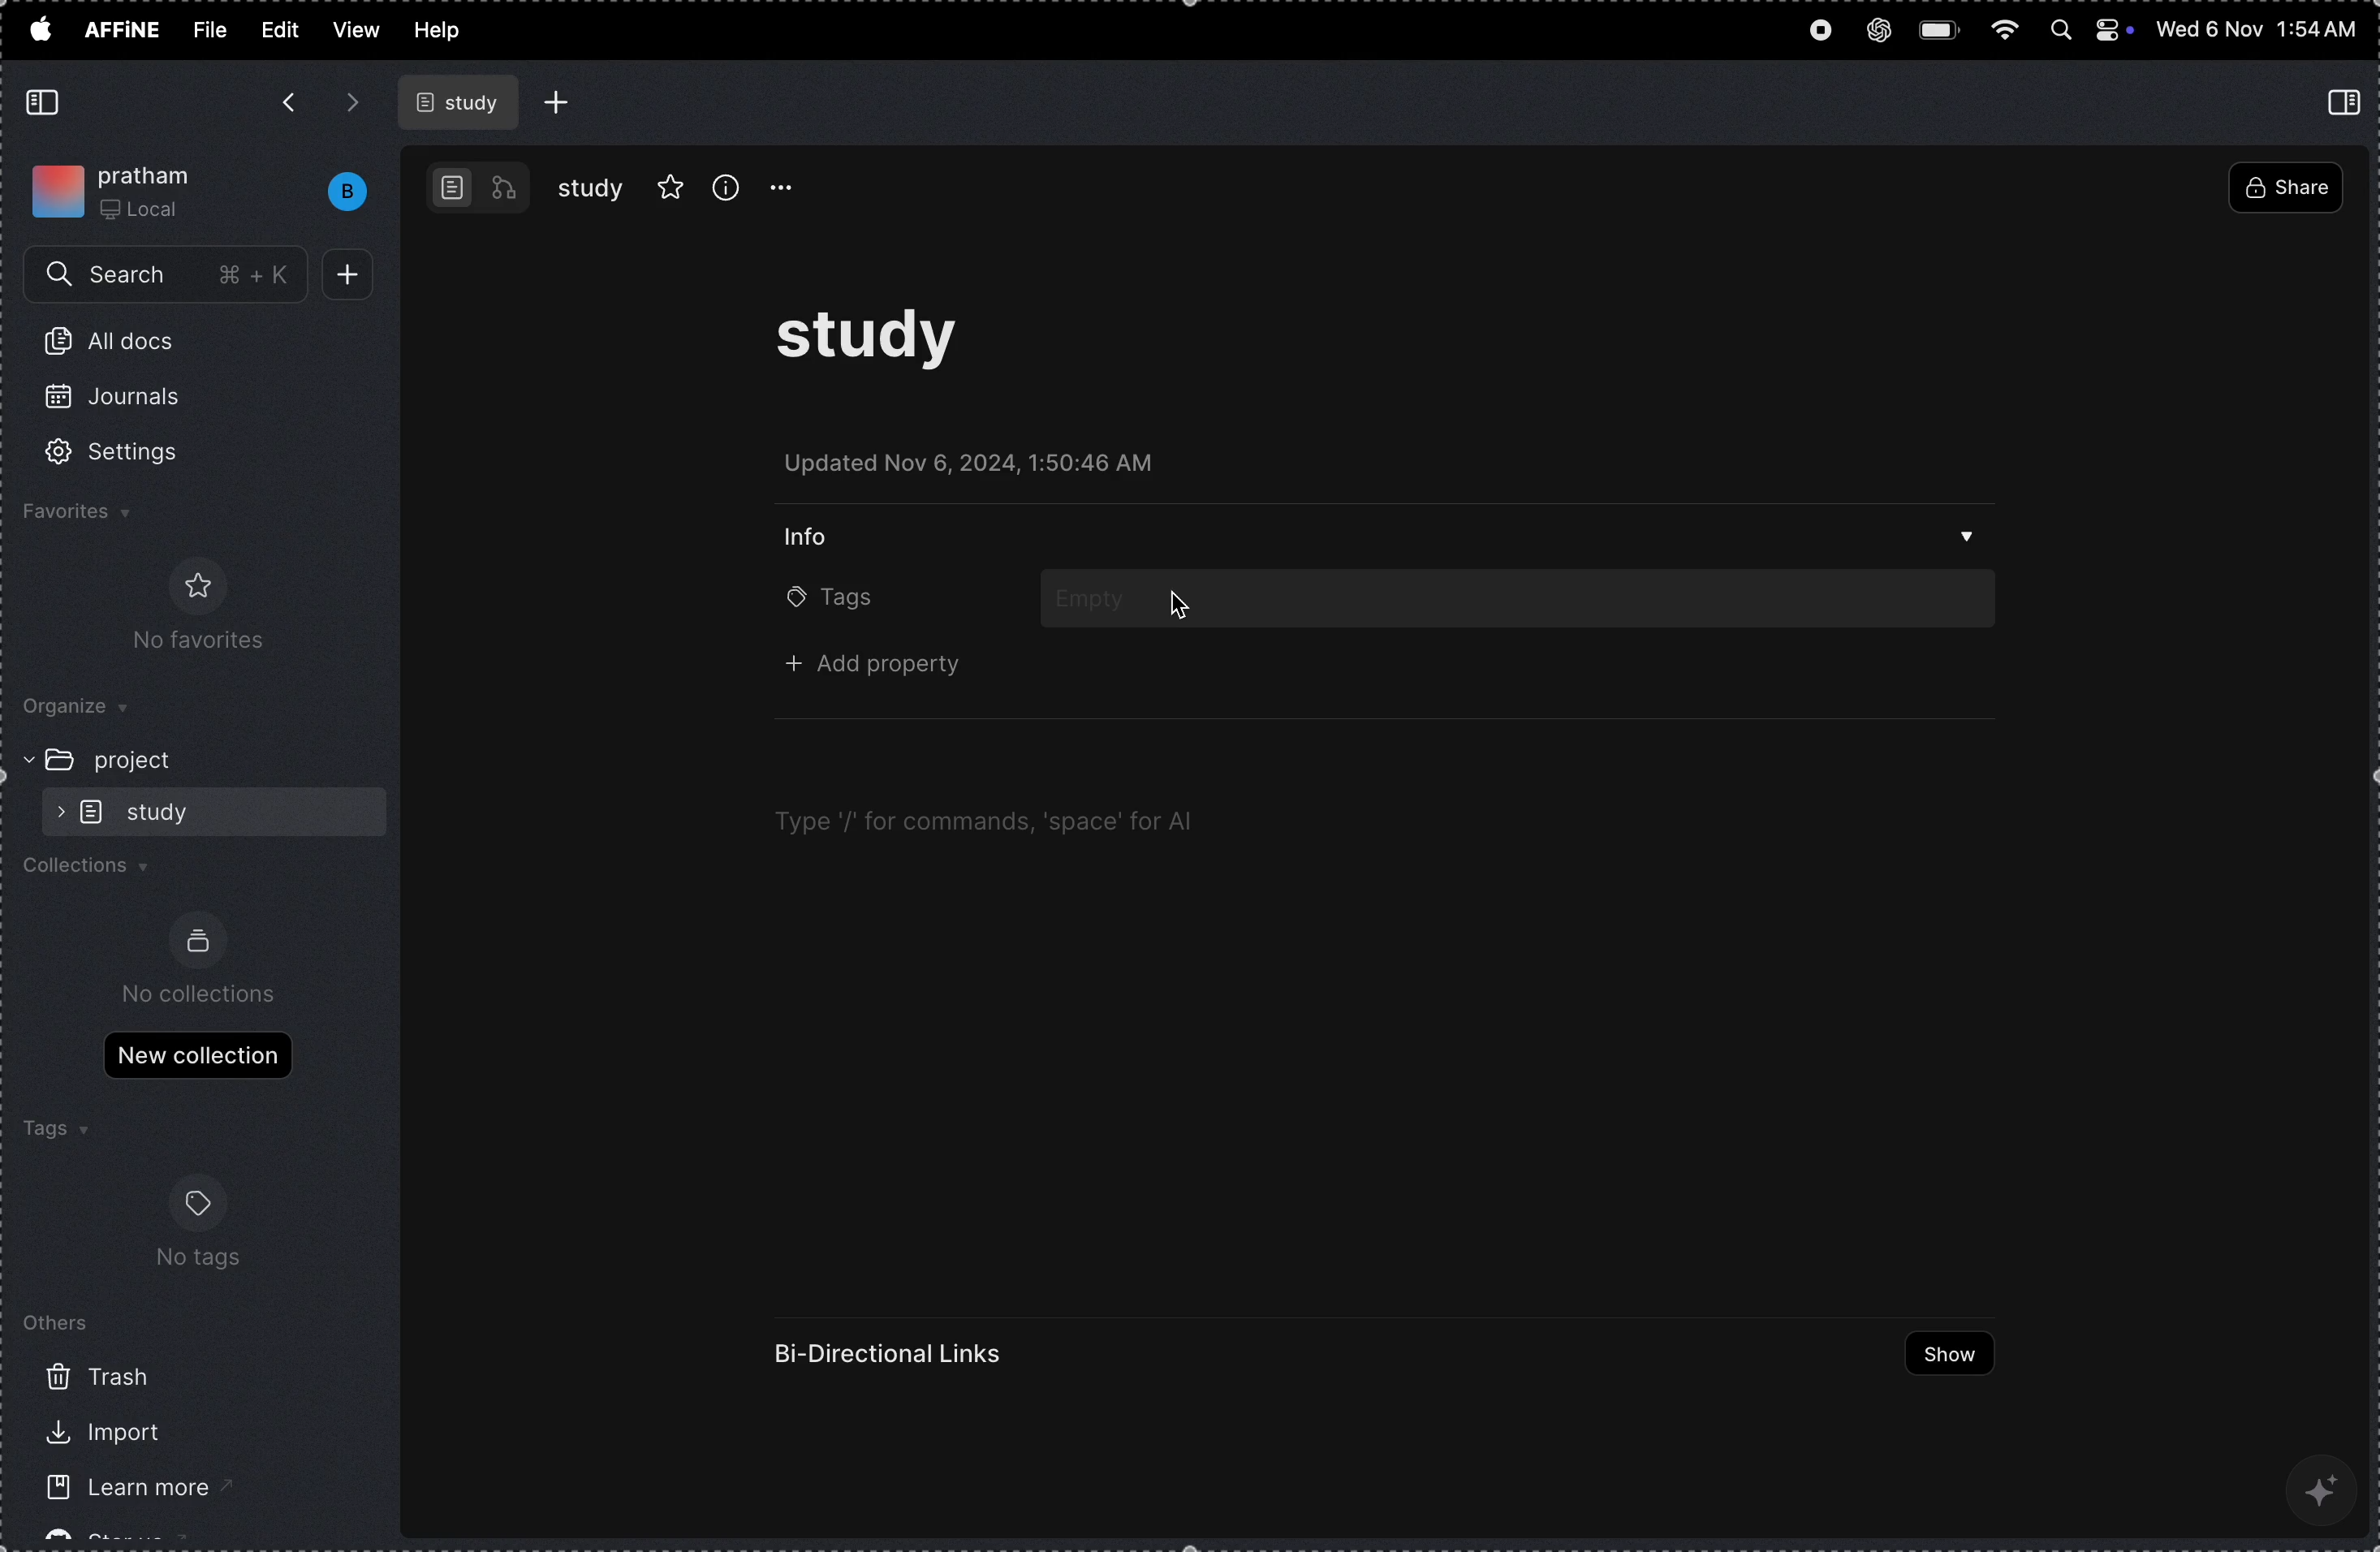  What do you see at coordinates (96, 1433) in the screenshot?
I see `import` at bounding box center [96, 1433].